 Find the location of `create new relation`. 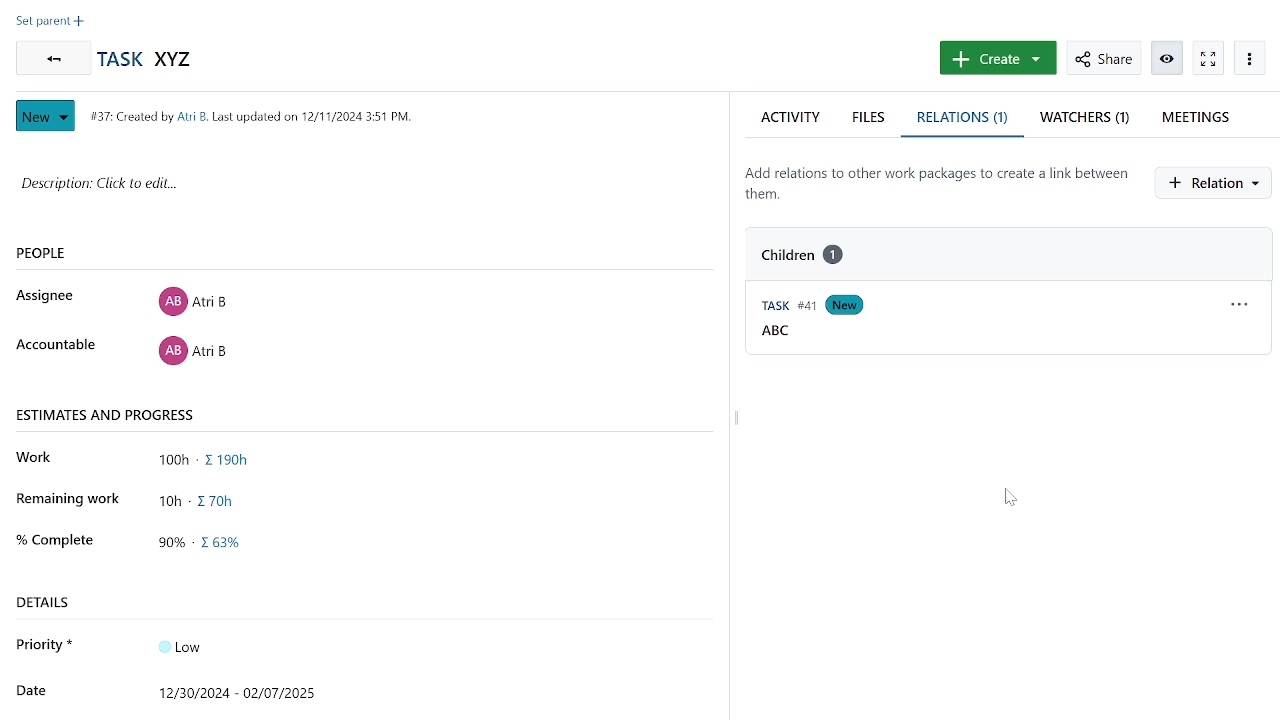

create new relation is located at coordinates (1217, 183).